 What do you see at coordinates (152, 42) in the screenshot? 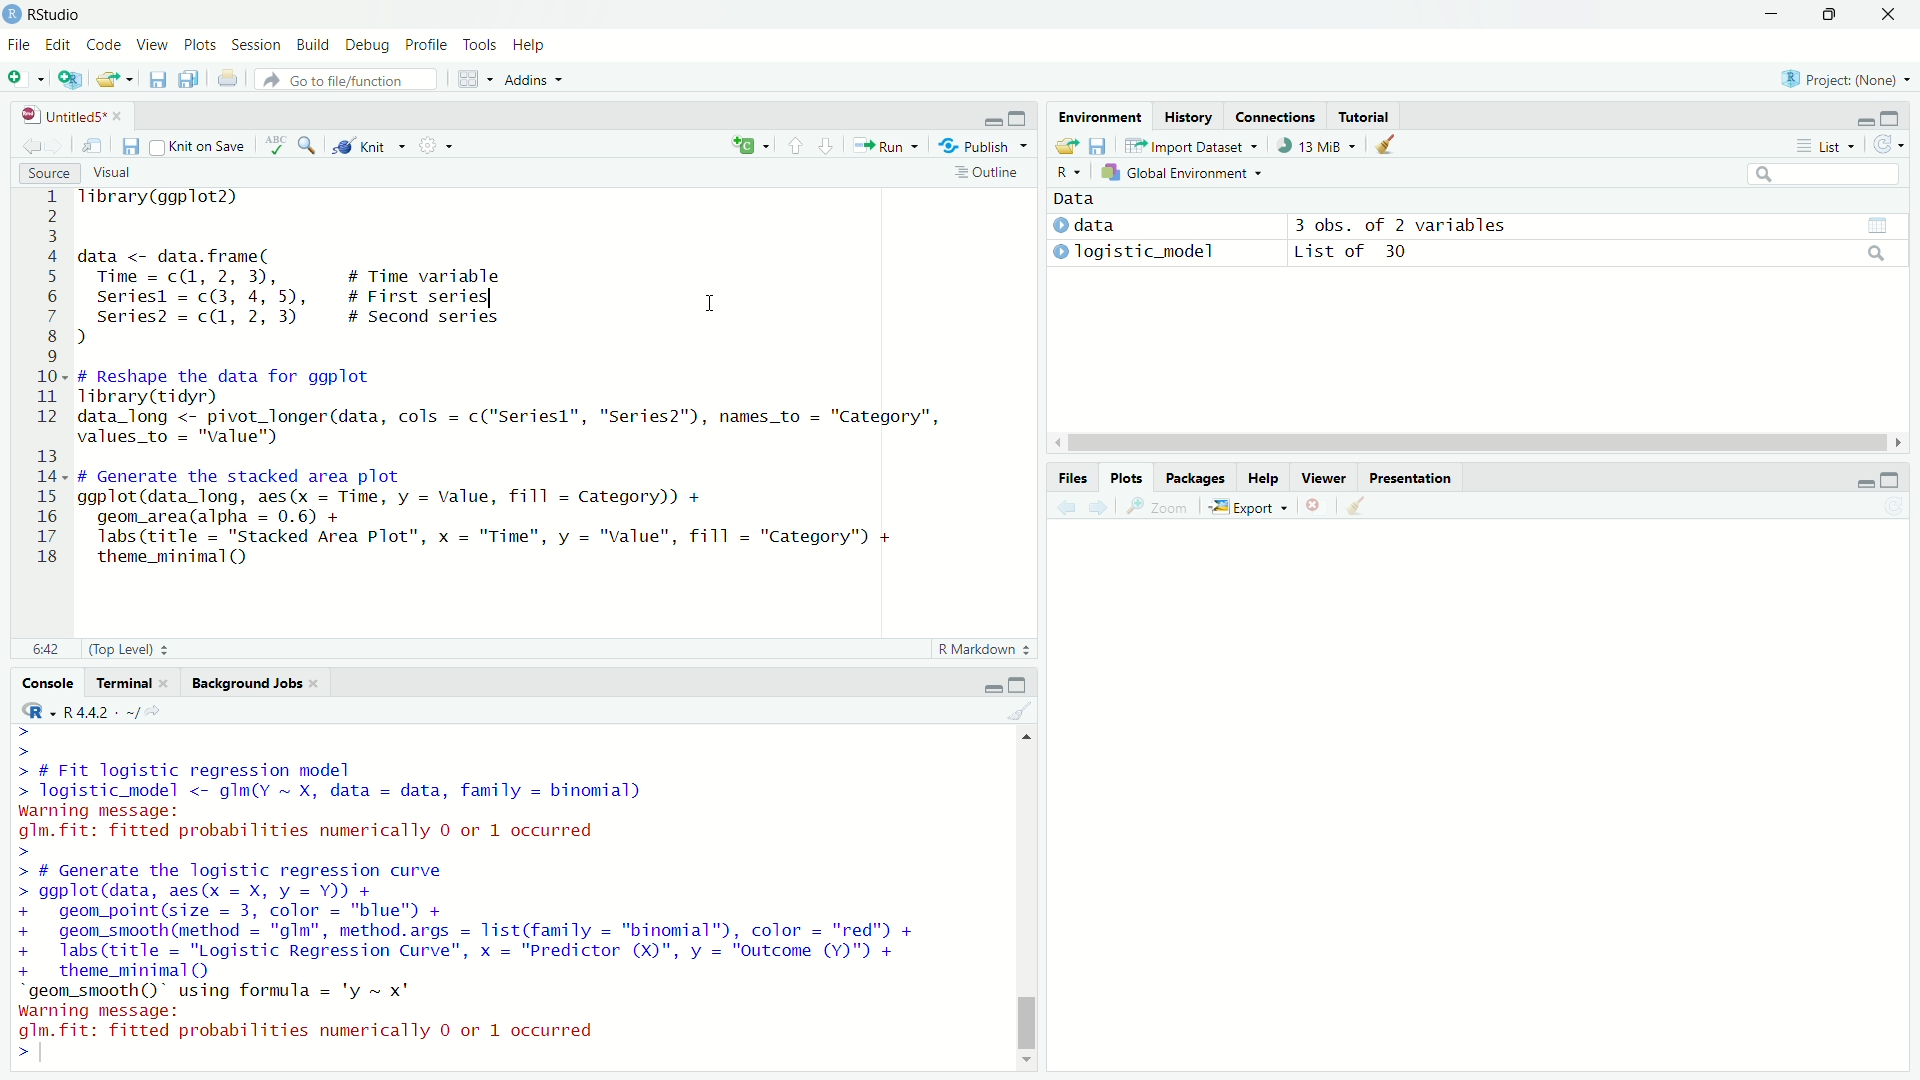
I see `View` at bounding box center [152, 42].